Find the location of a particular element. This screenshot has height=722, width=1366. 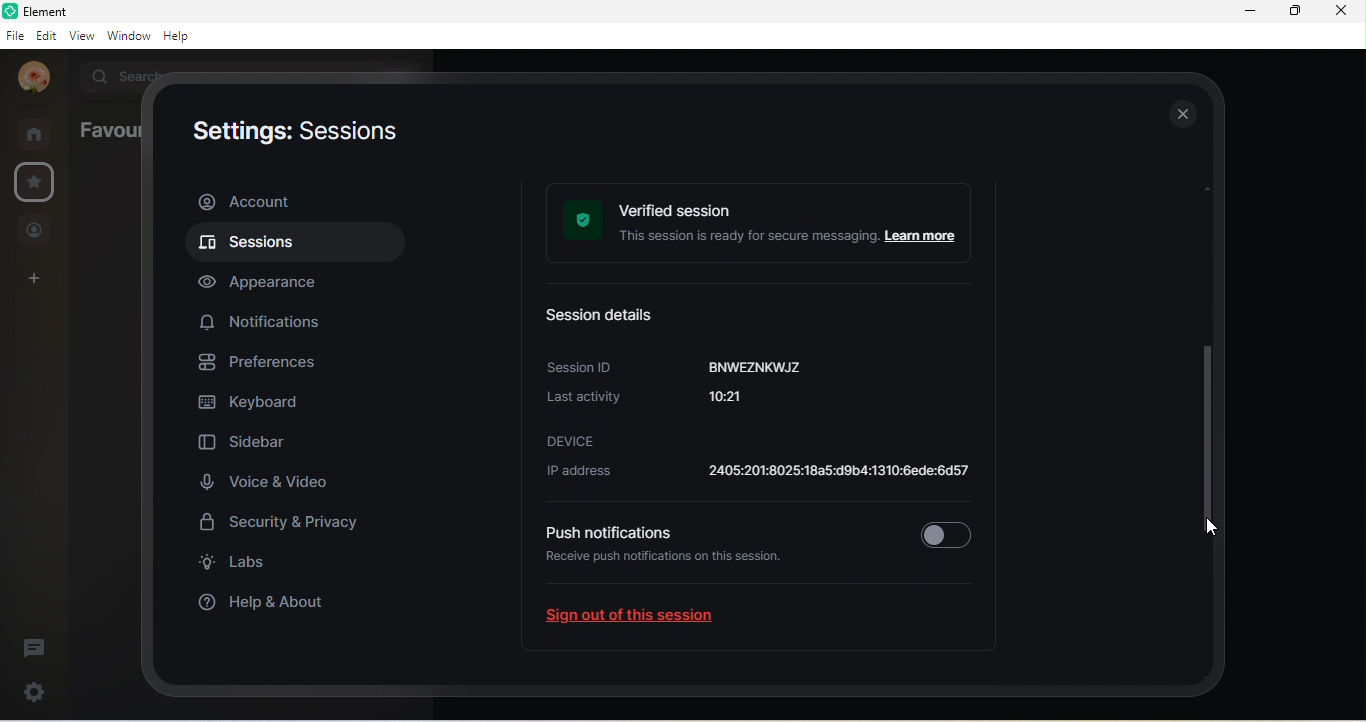

view is located at coordinates (82, 34).